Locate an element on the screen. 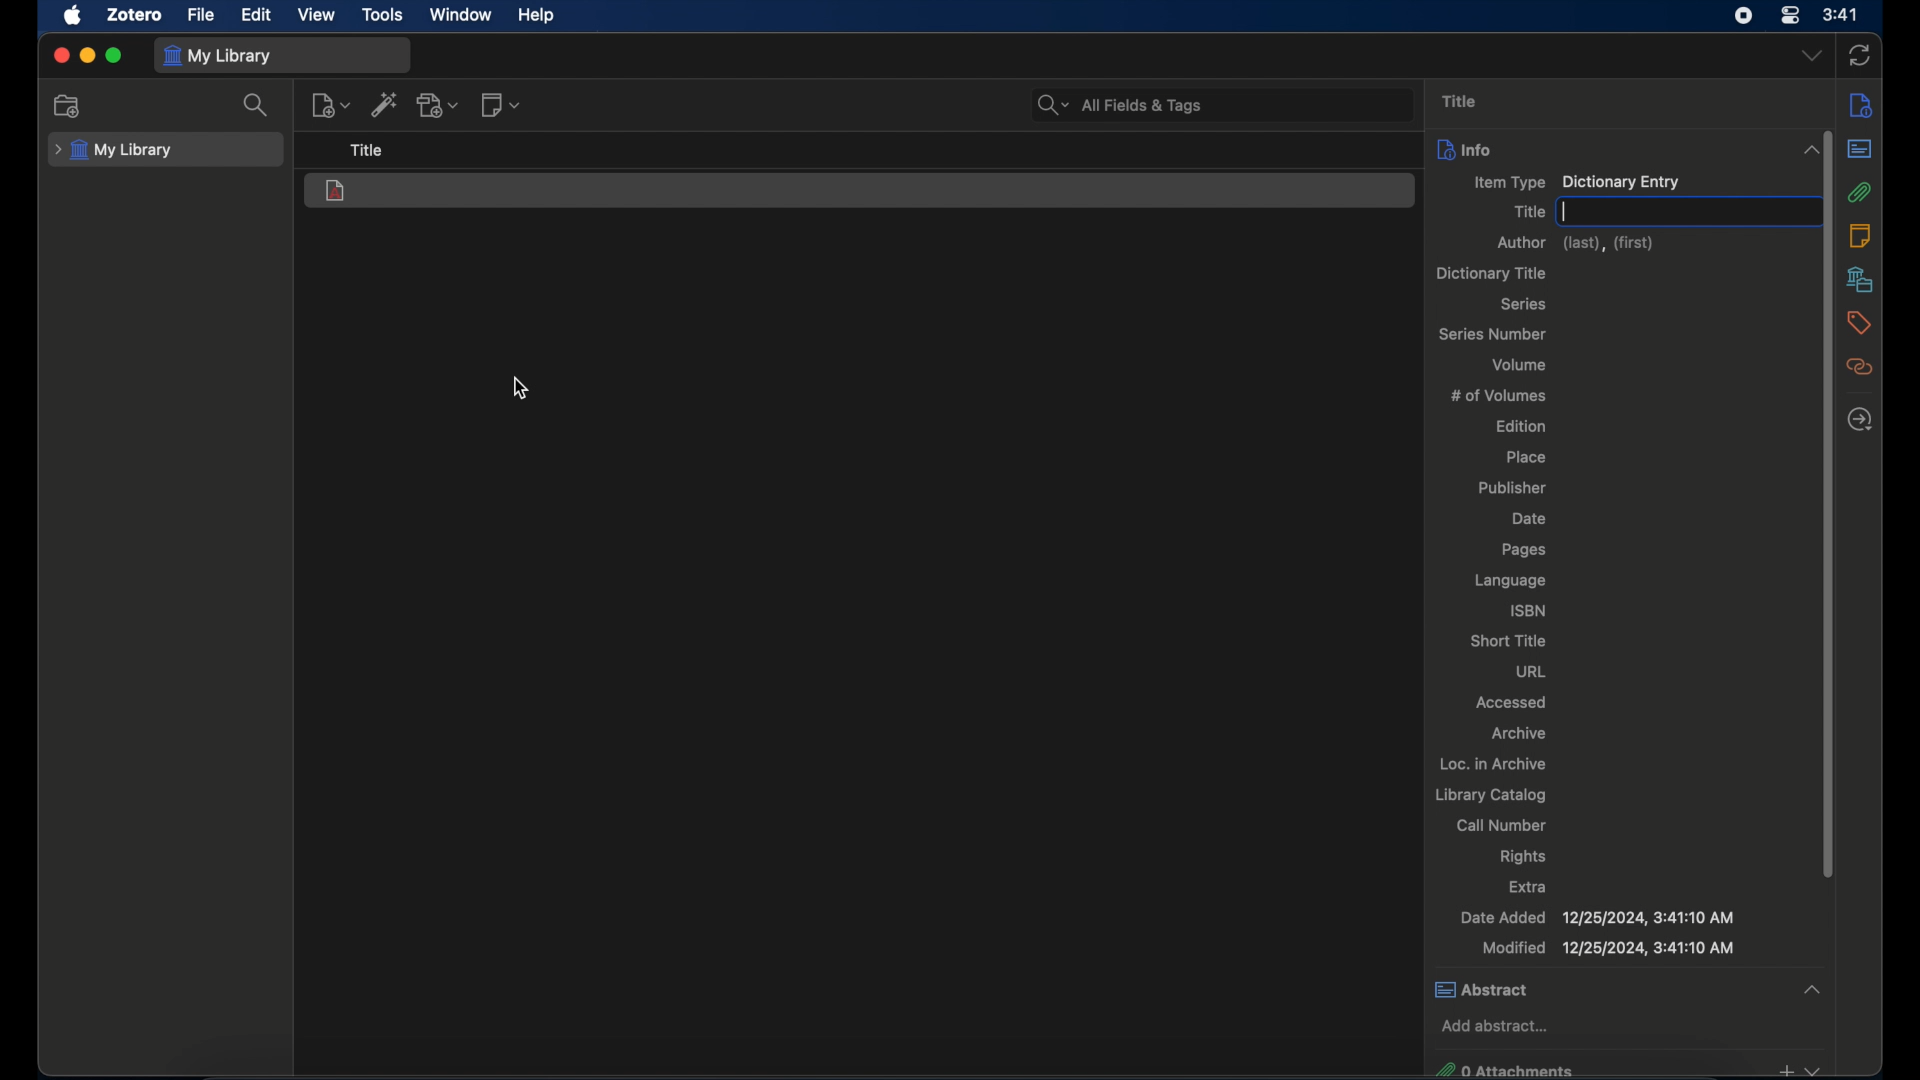  notes is located at coordinates (1859, 235).